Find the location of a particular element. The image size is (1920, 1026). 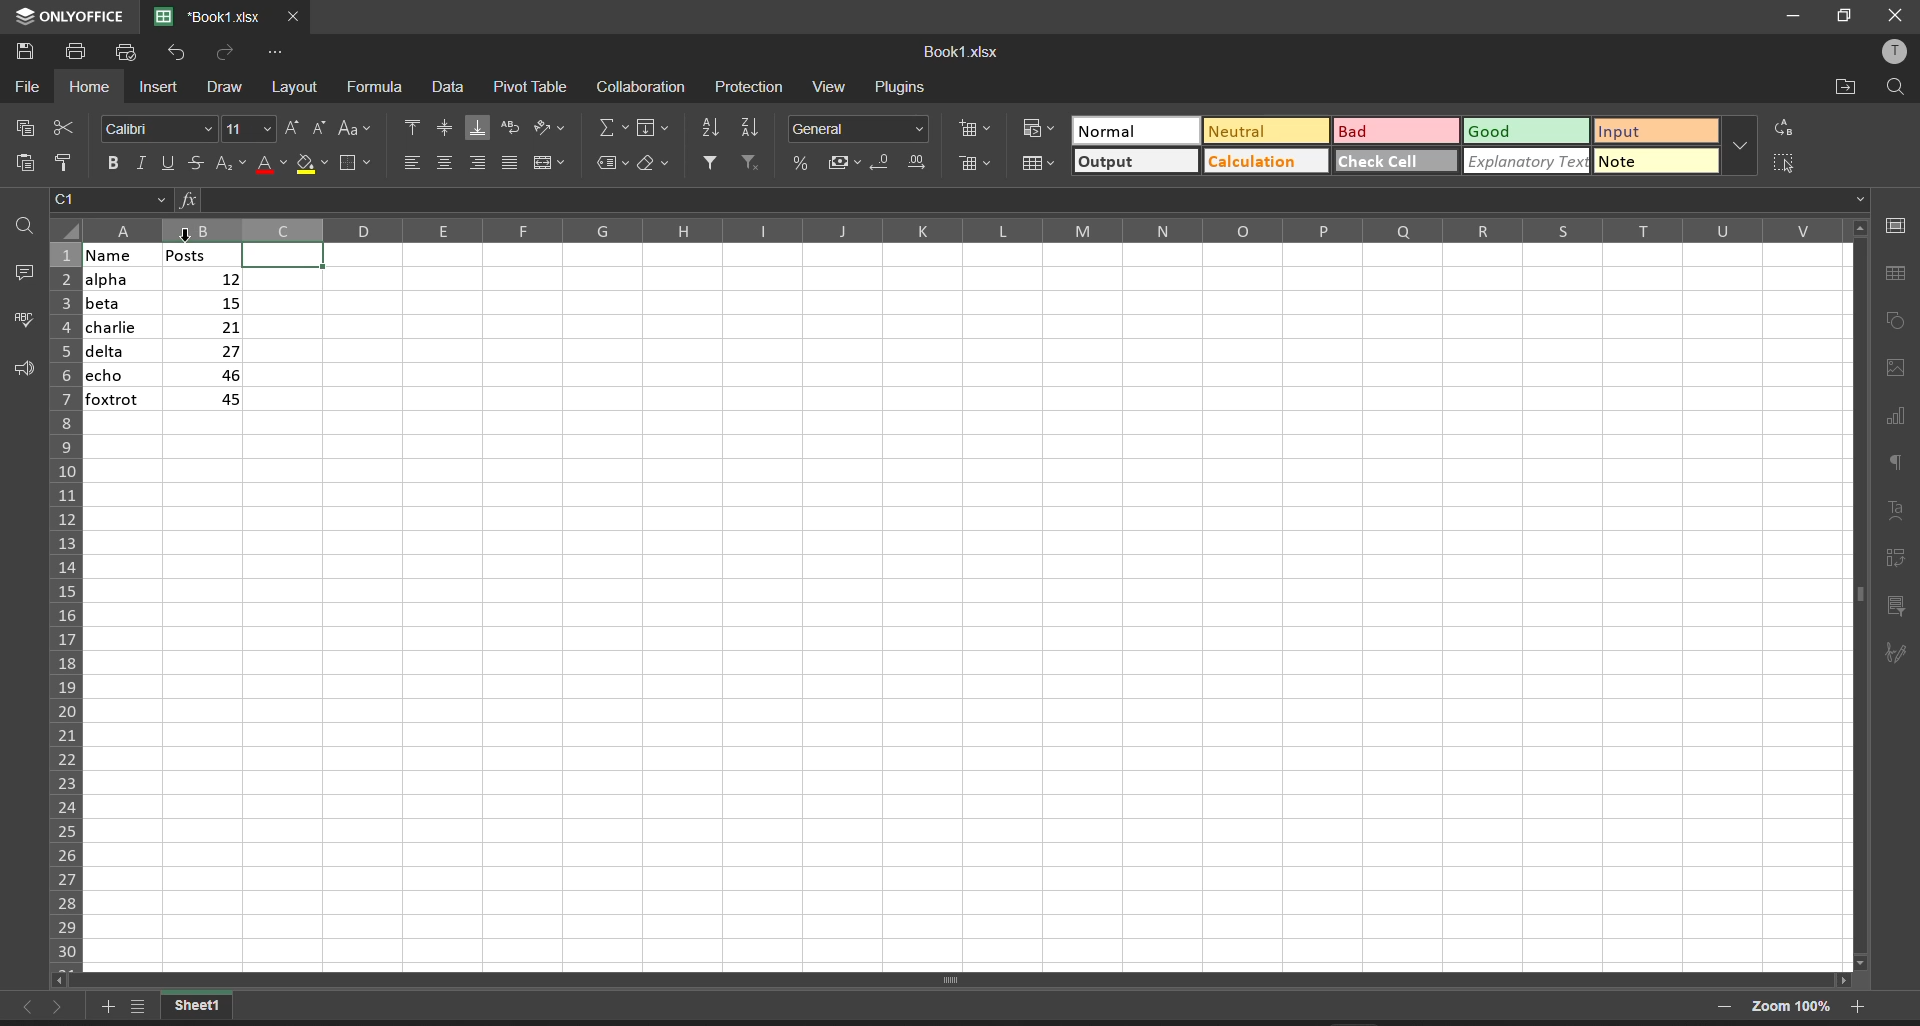

strikethrough is located at coordinates (195, 160).